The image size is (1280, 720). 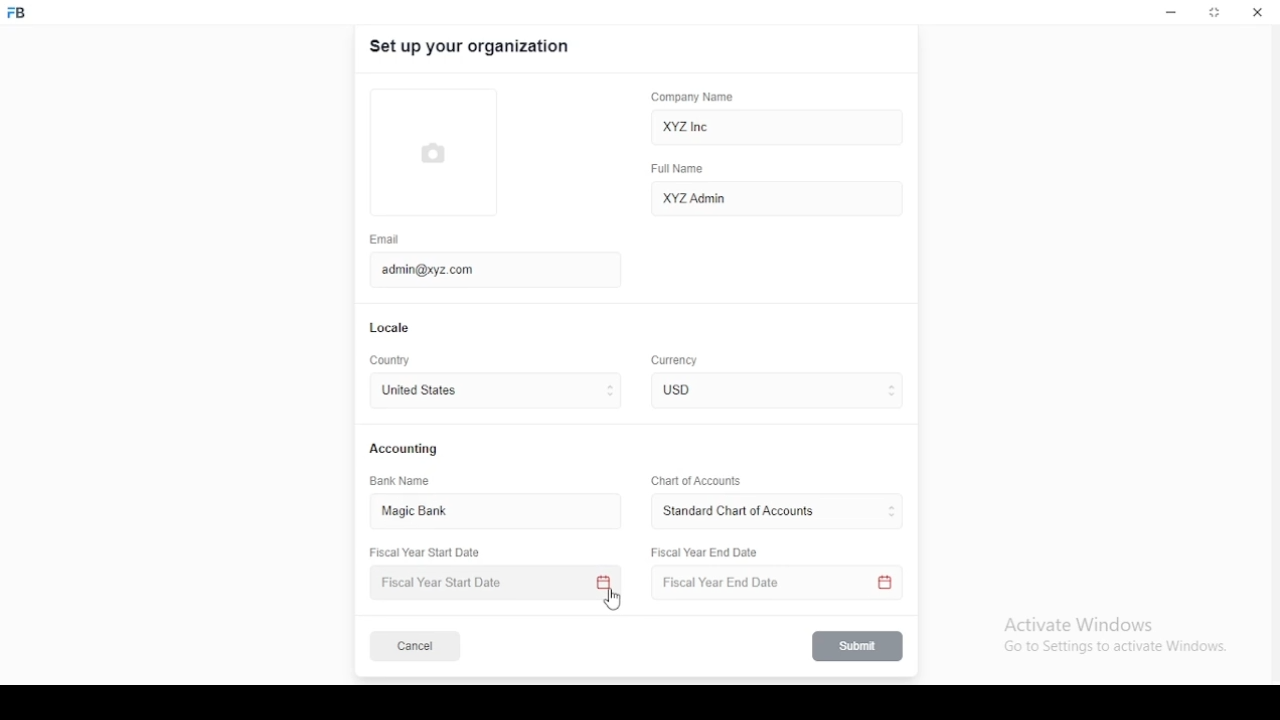 What do you see at coordinates (779, 128) in the screenshot?
I see `XYZ Inc` at bounding box center [779, 128].